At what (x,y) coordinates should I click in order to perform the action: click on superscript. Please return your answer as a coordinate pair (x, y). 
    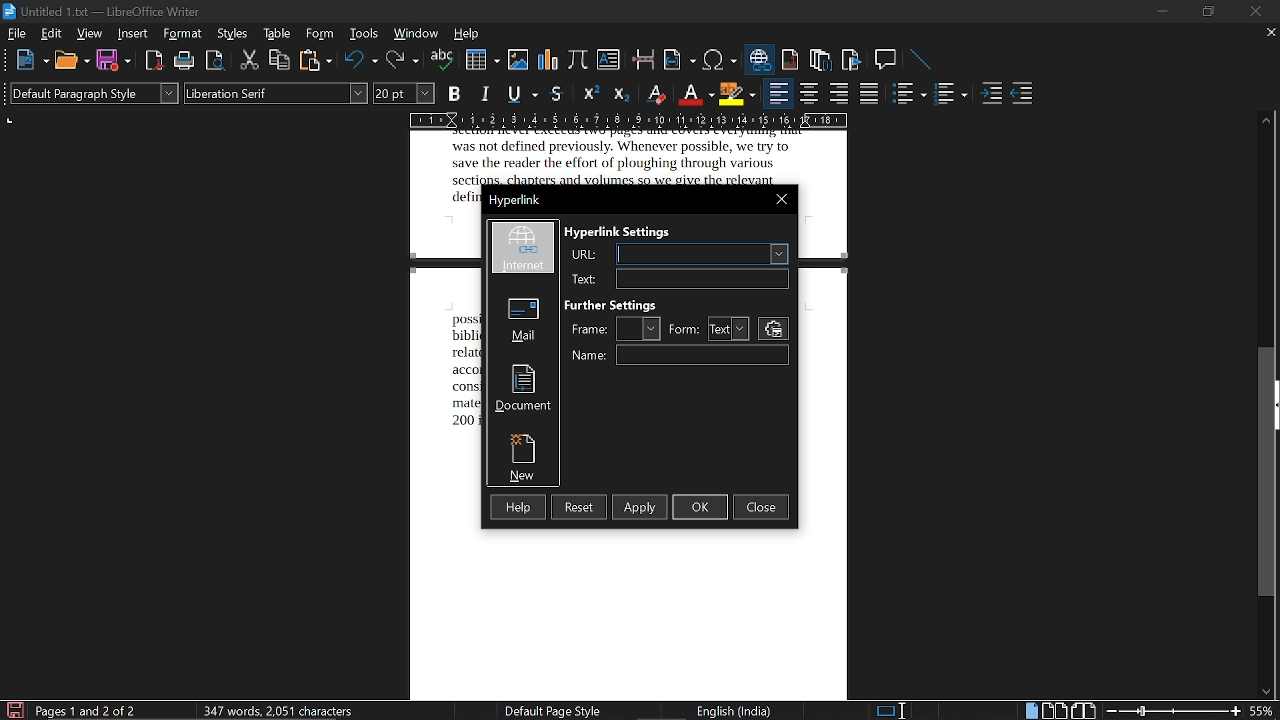
    Looking at the image, I should click on (590, 95).